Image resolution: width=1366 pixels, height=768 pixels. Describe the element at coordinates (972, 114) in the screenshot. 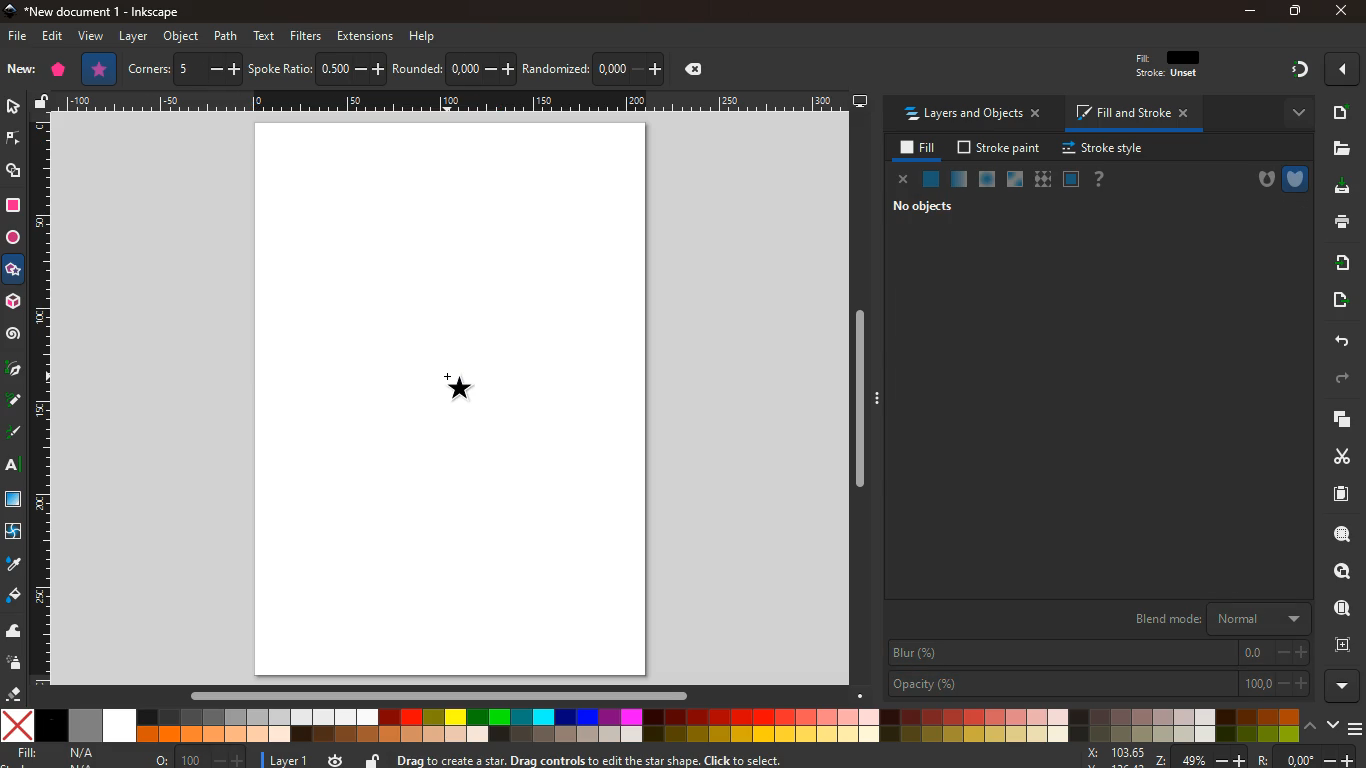

I see `layers and objects` at that location.